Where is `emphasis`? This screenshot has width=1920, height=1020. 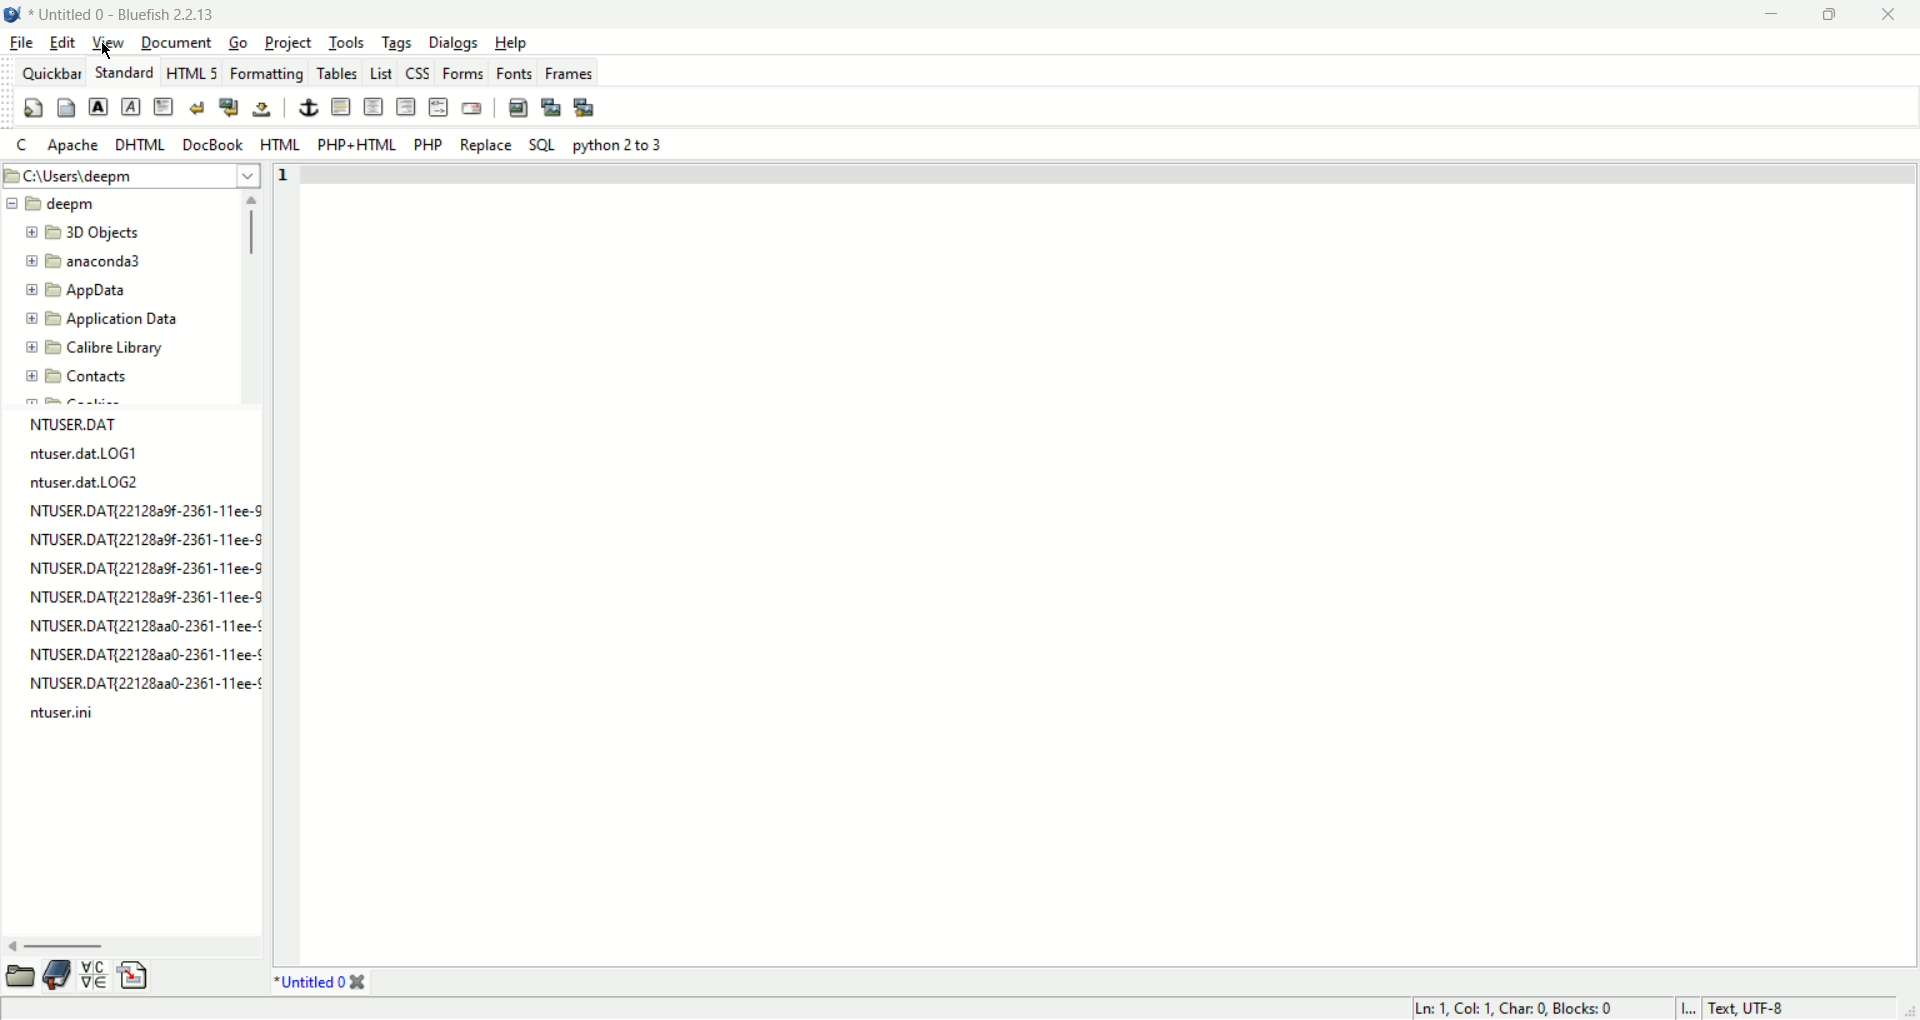 emphasis is located at coordinates (132, 107).